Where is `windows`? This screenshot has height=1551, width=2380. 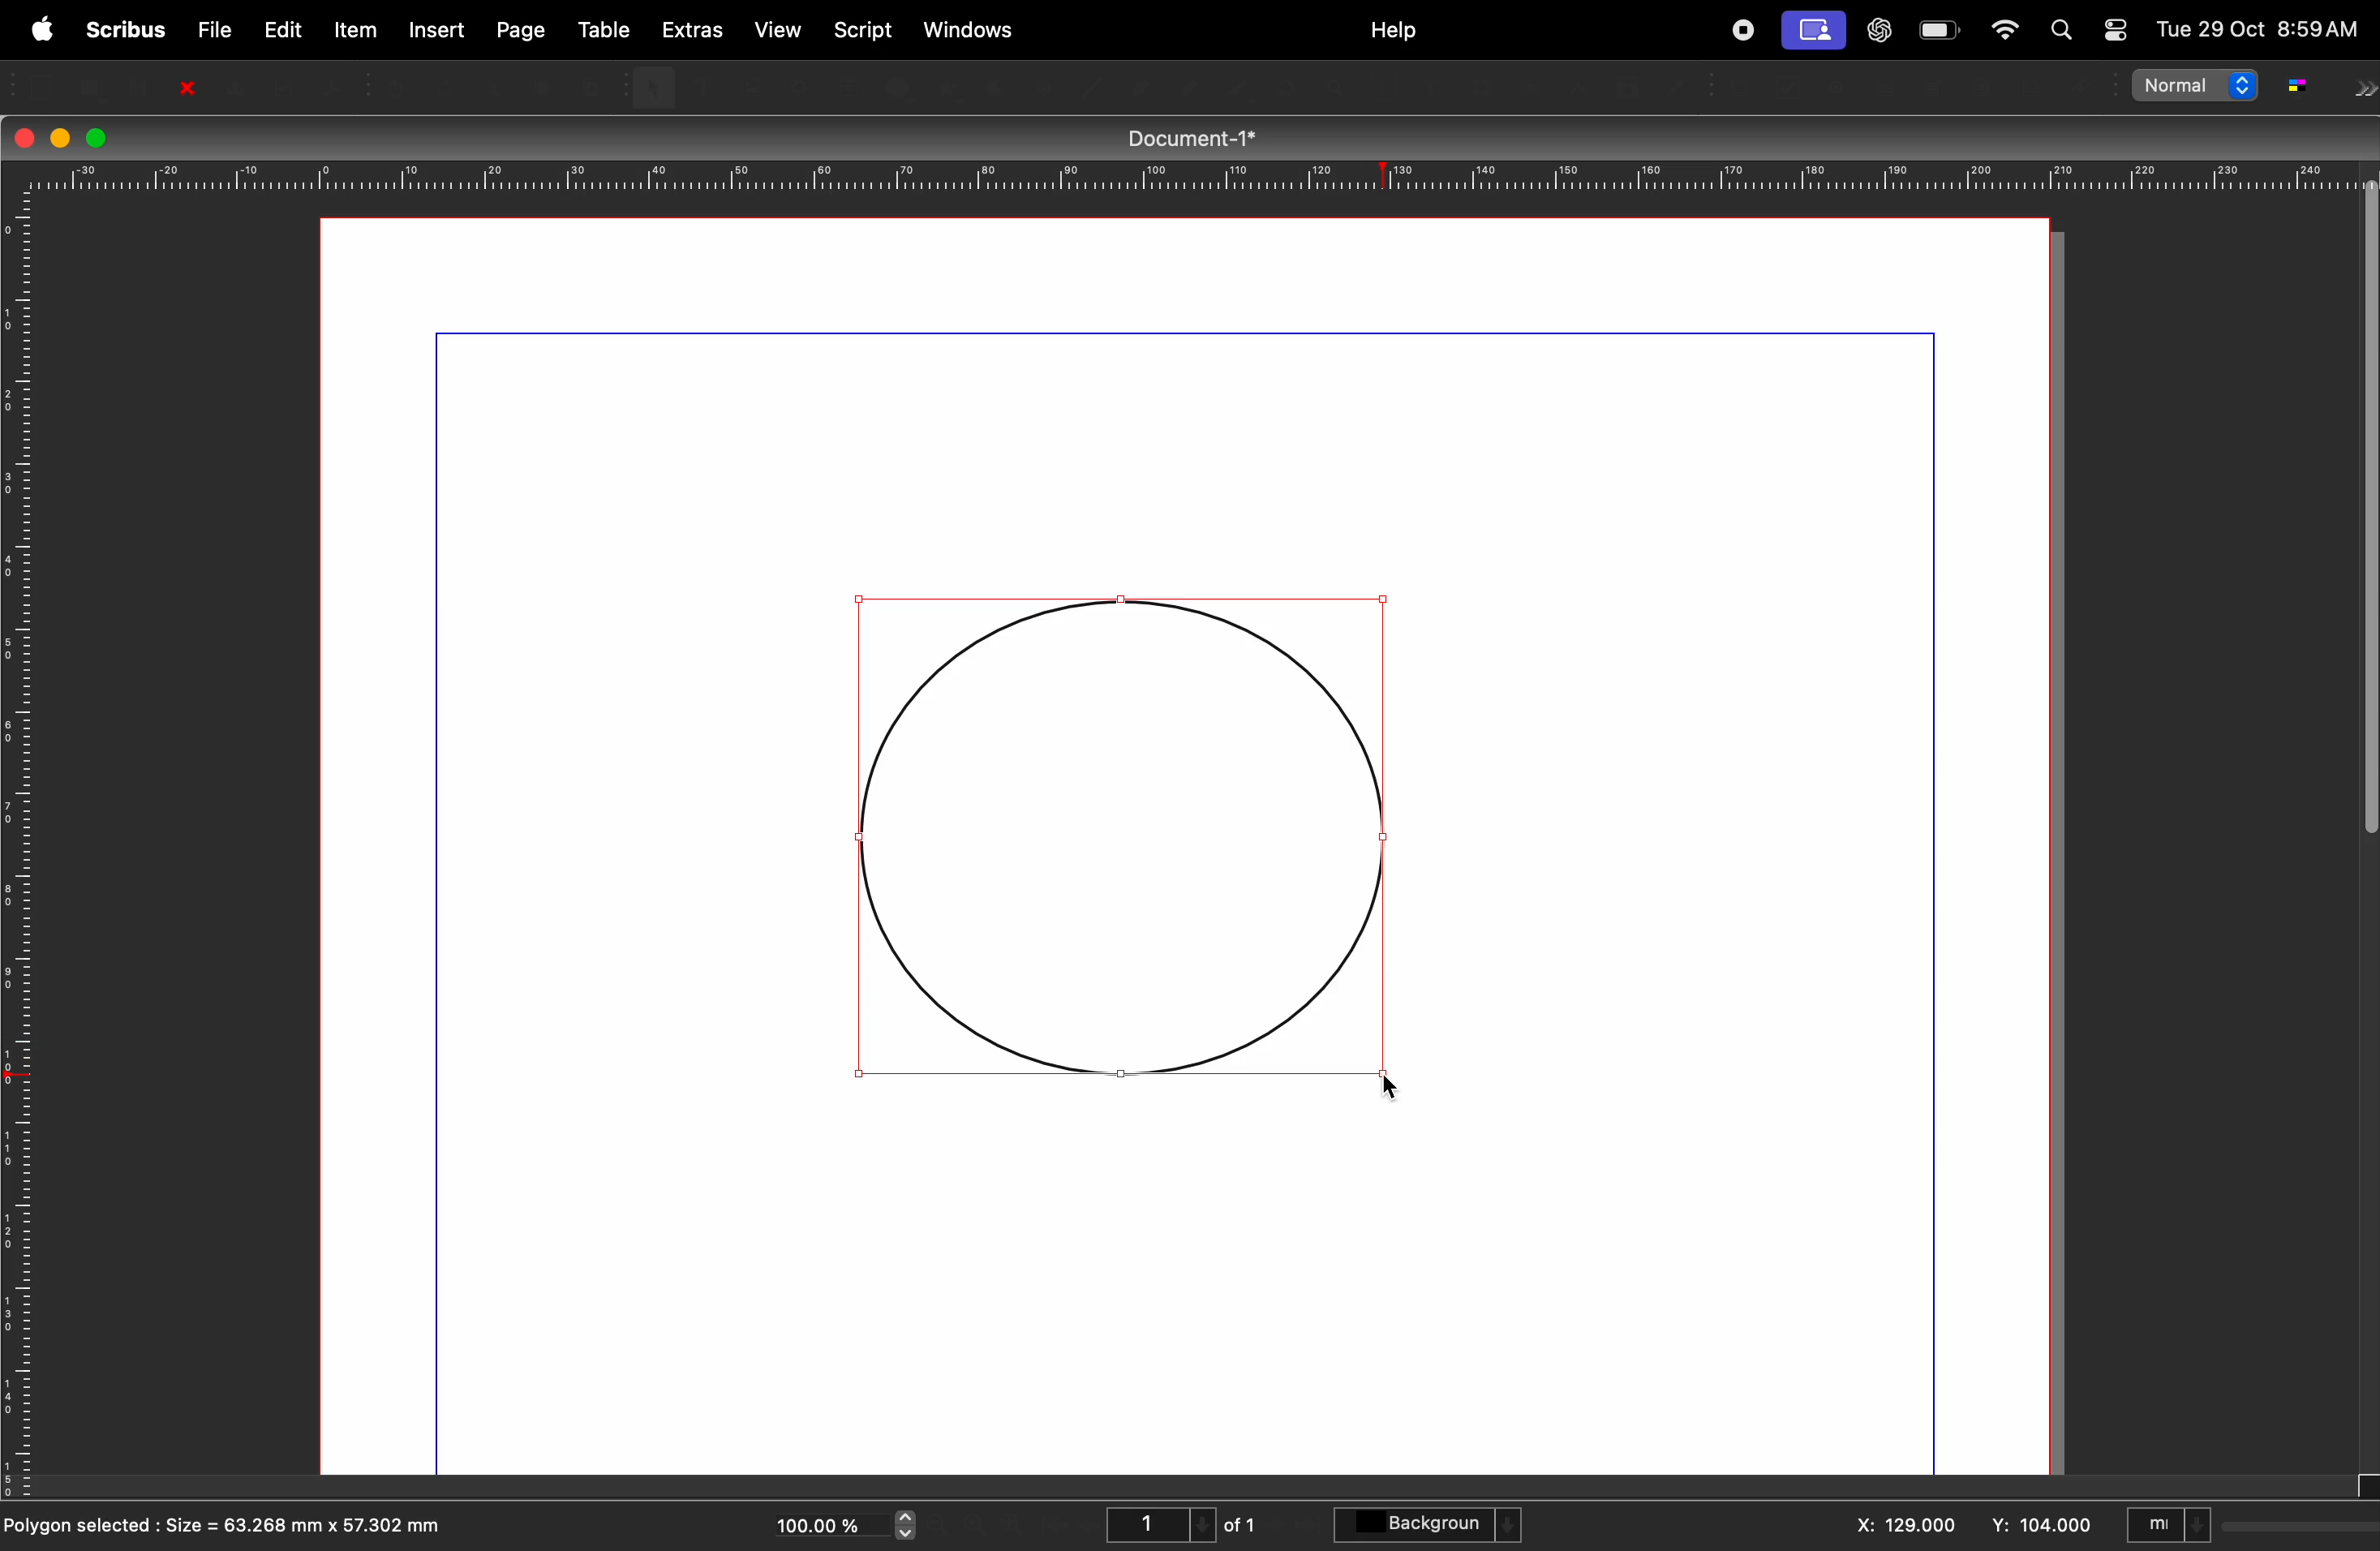
windows is located at coordinates (972, 28).